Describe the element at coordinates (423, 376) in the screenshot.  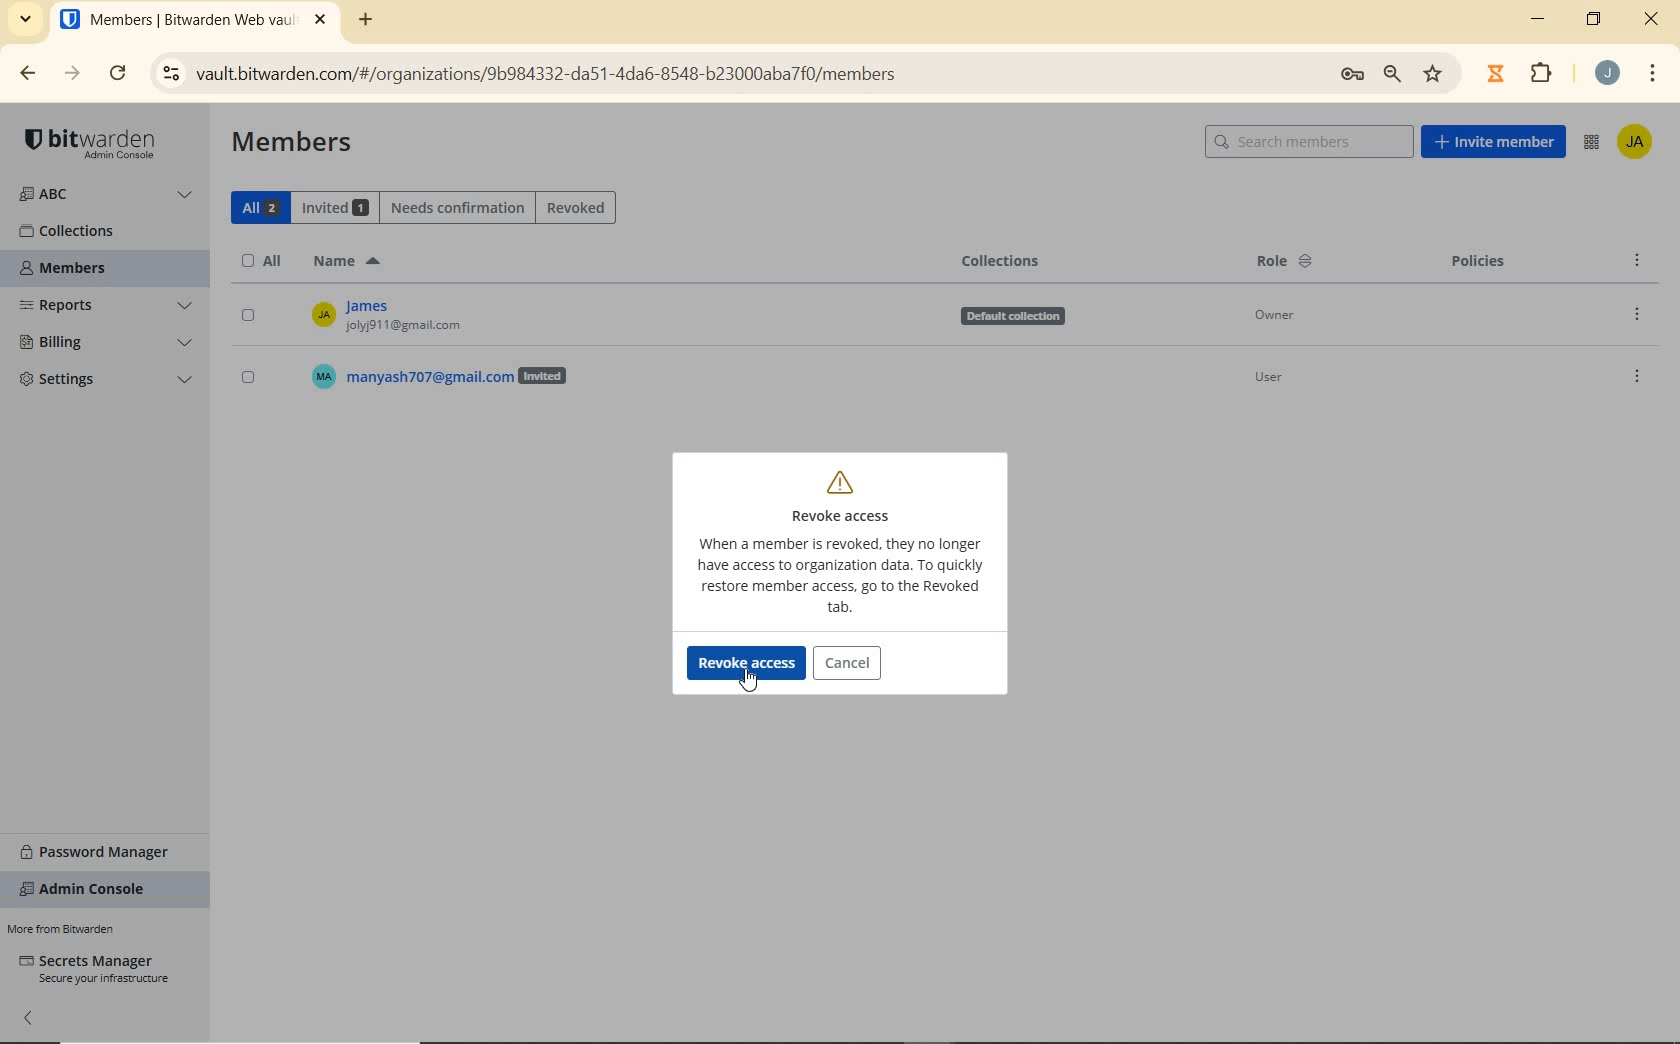
I see `USER` at that location.